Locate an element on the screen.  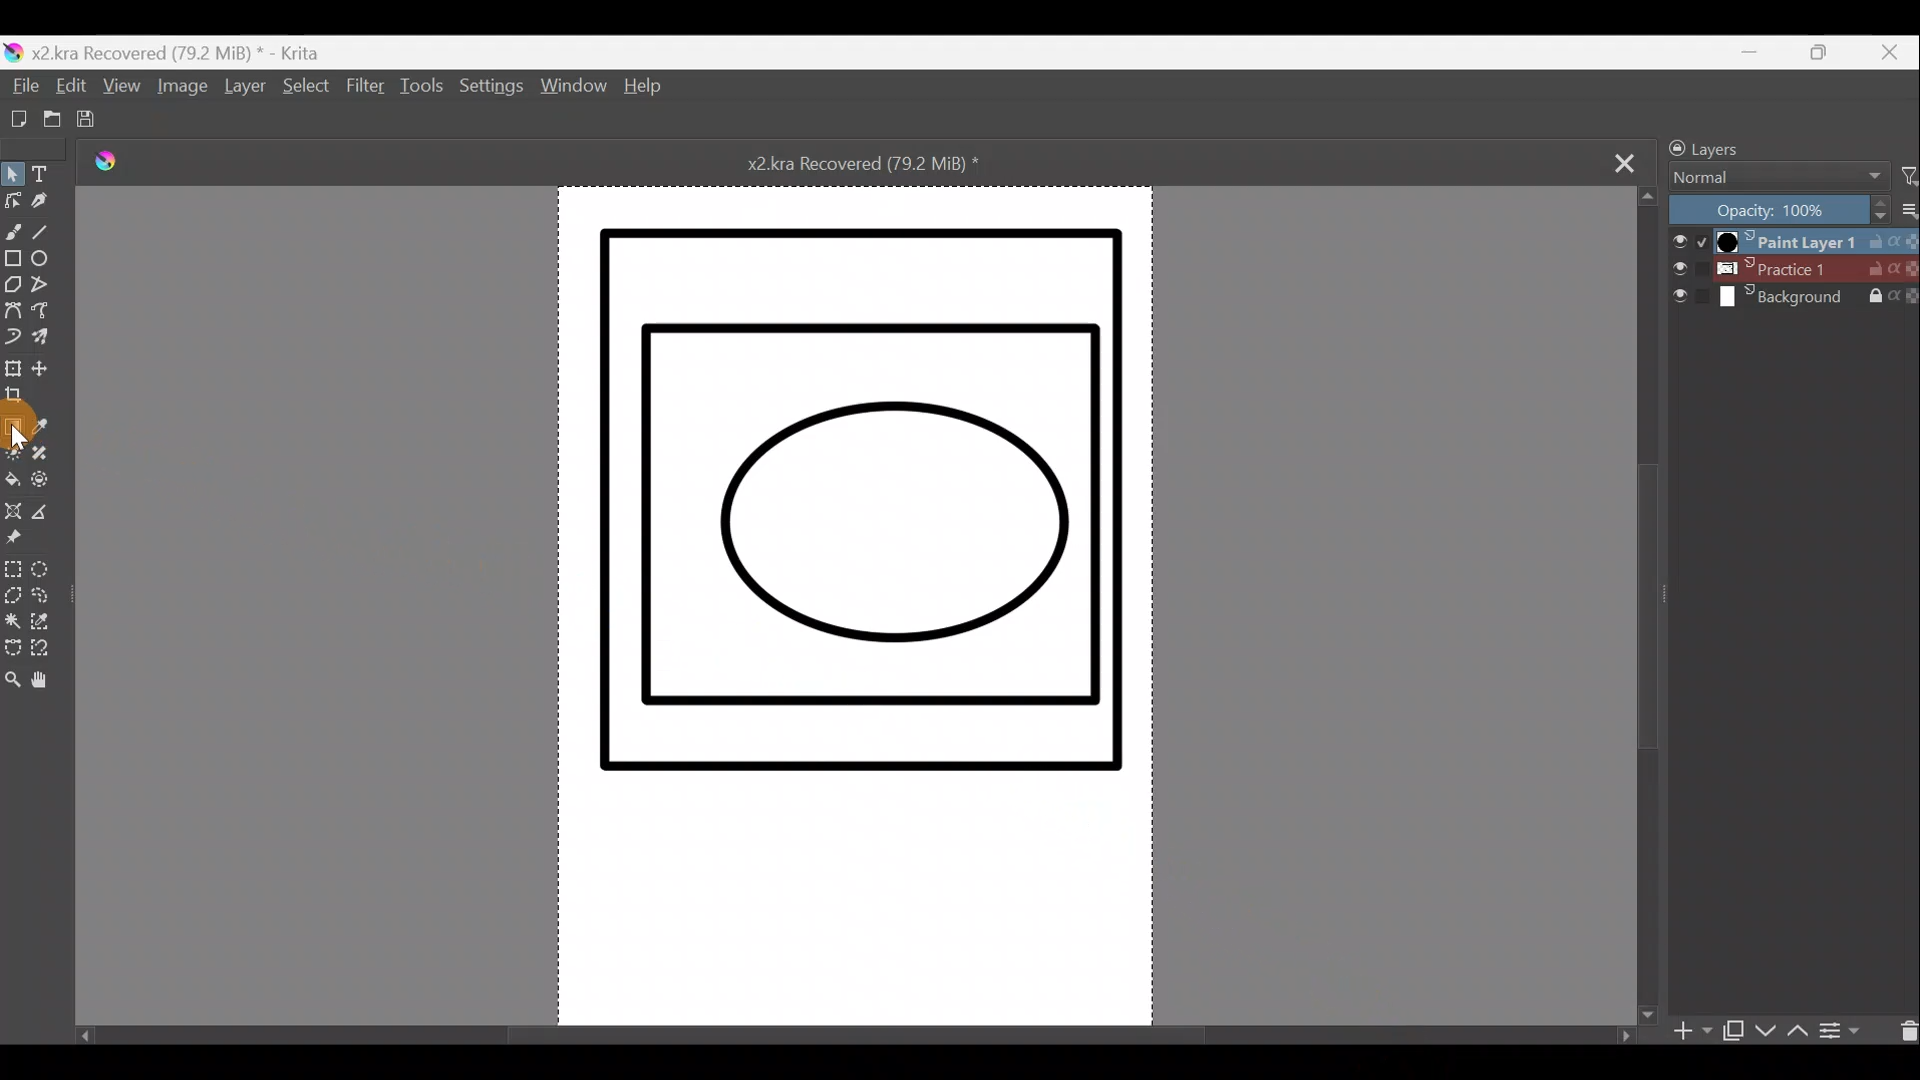
Document name is located at coordinates (884, 162).